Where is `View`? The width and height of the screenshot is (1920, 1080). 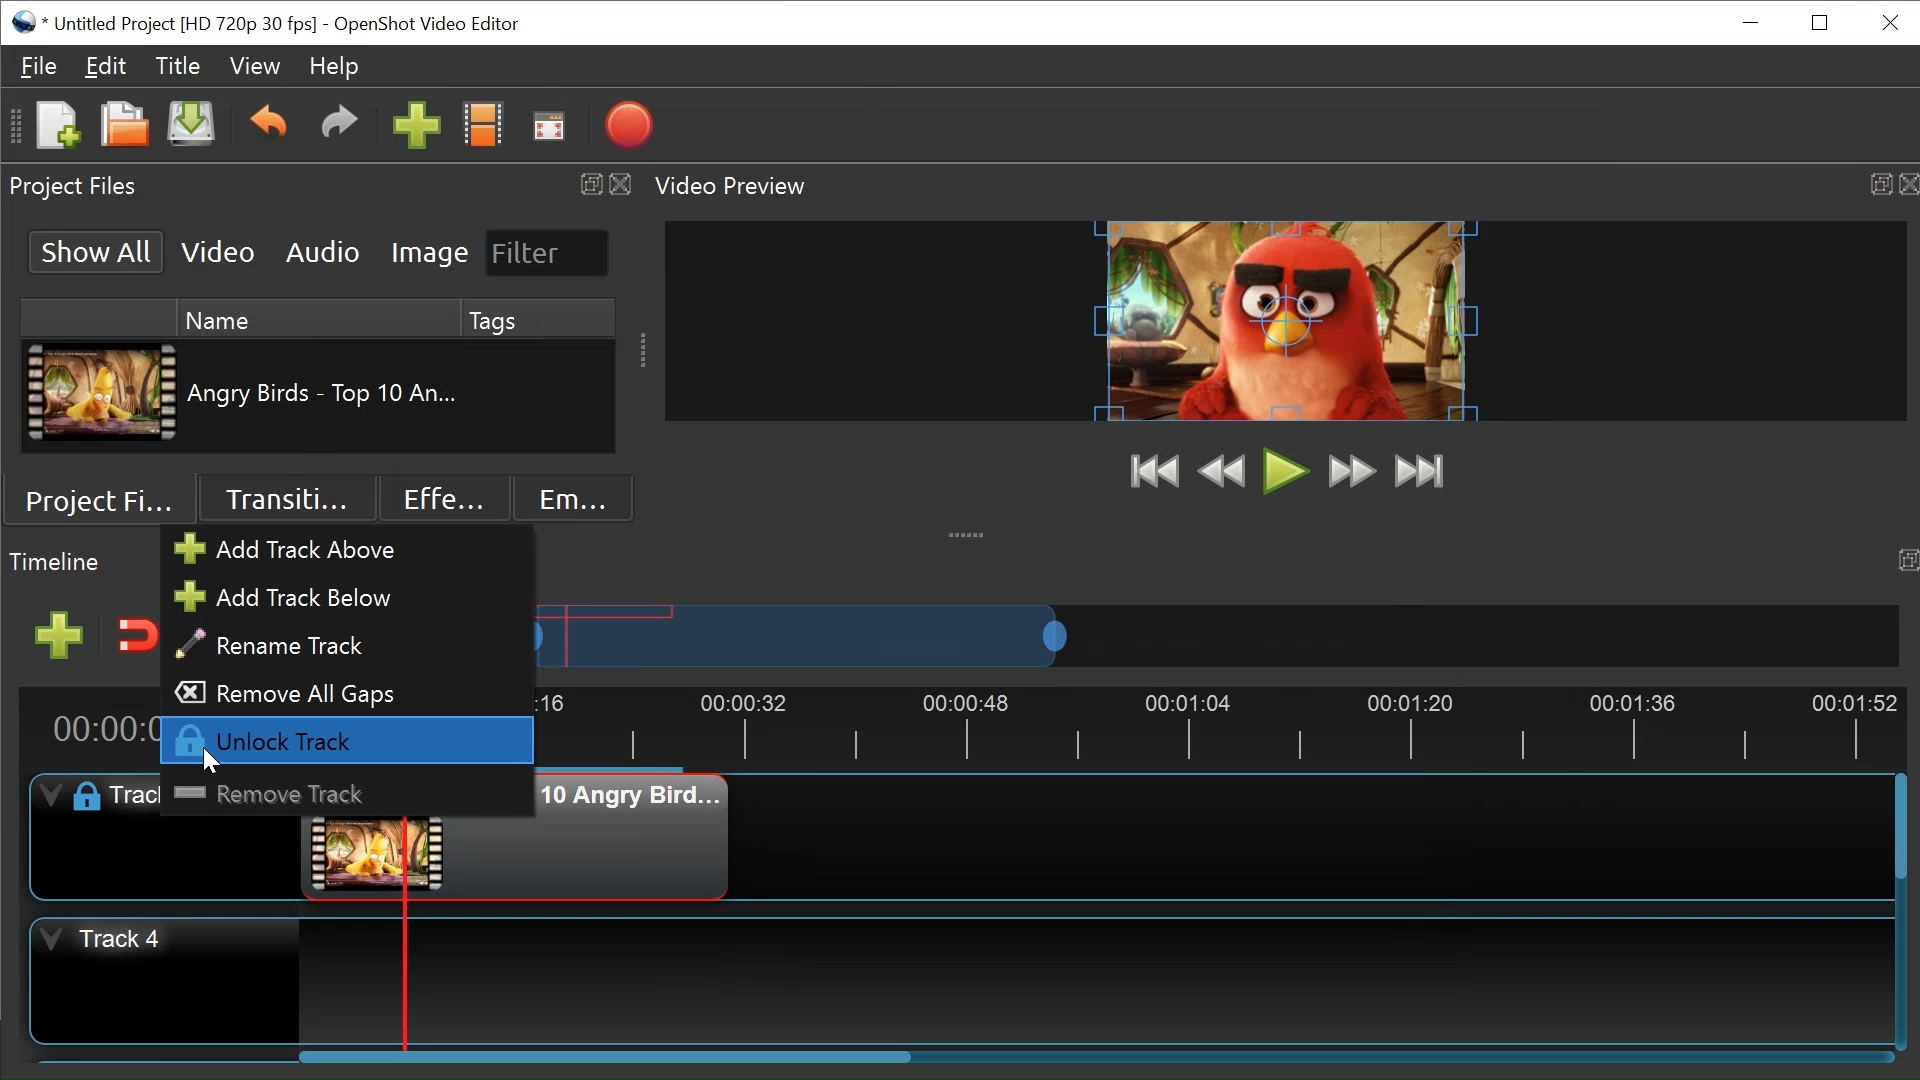 View is located at coordinates (254, 66).